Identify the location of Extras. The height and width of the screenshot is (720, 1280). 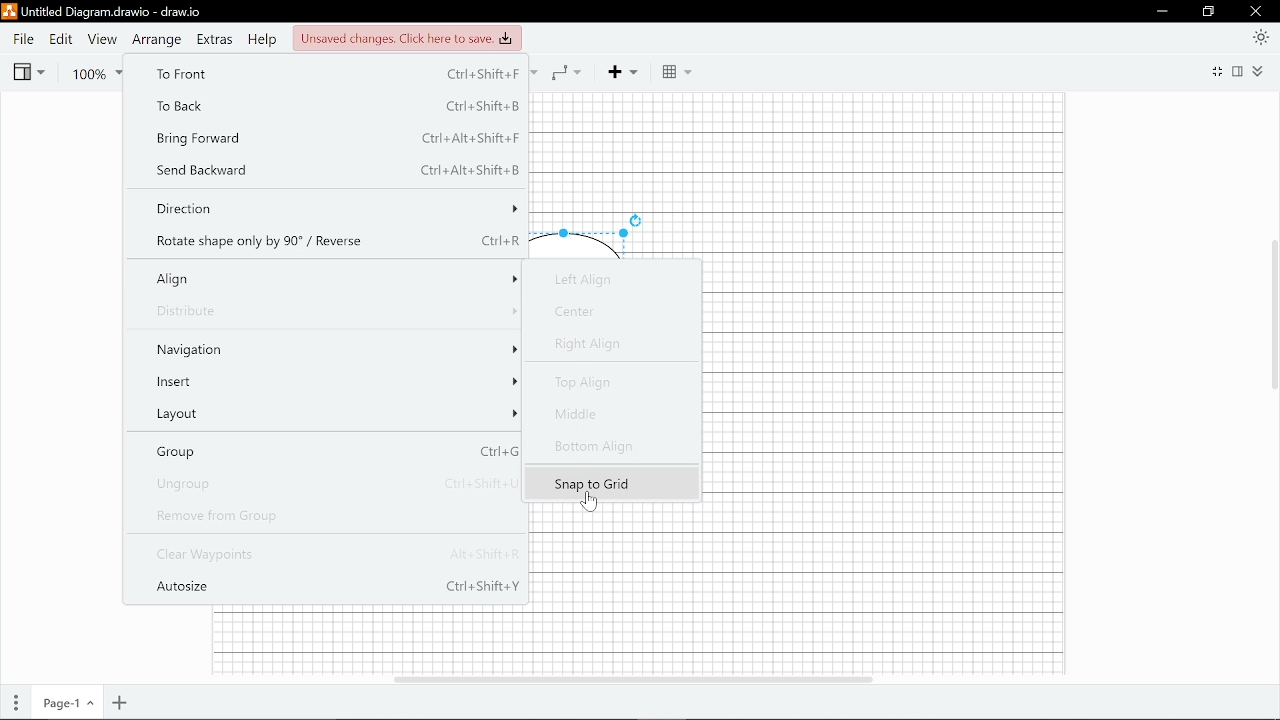
(216, 41).